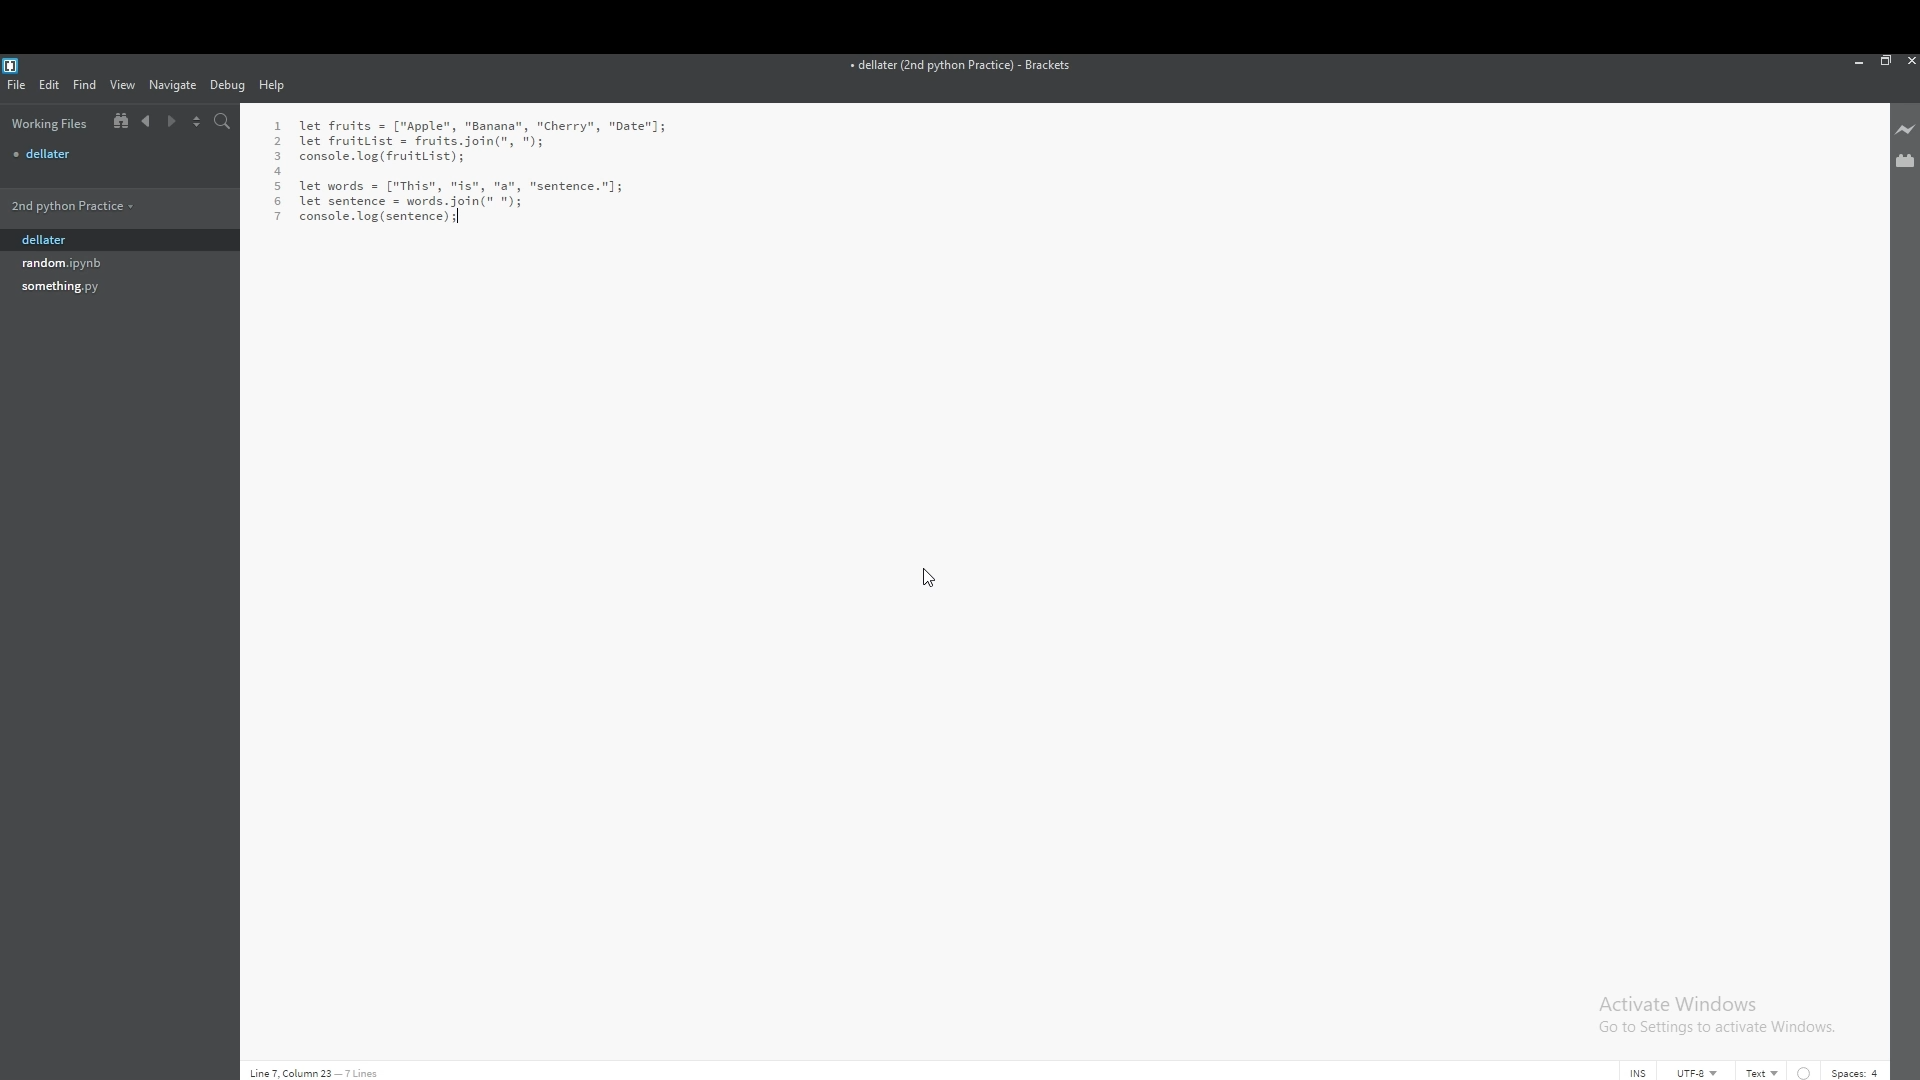 The width and height of the screenshot is (1920, 1080). Describe the element at coordinates (274, 86) in the screenshot. I see `help` at that location.